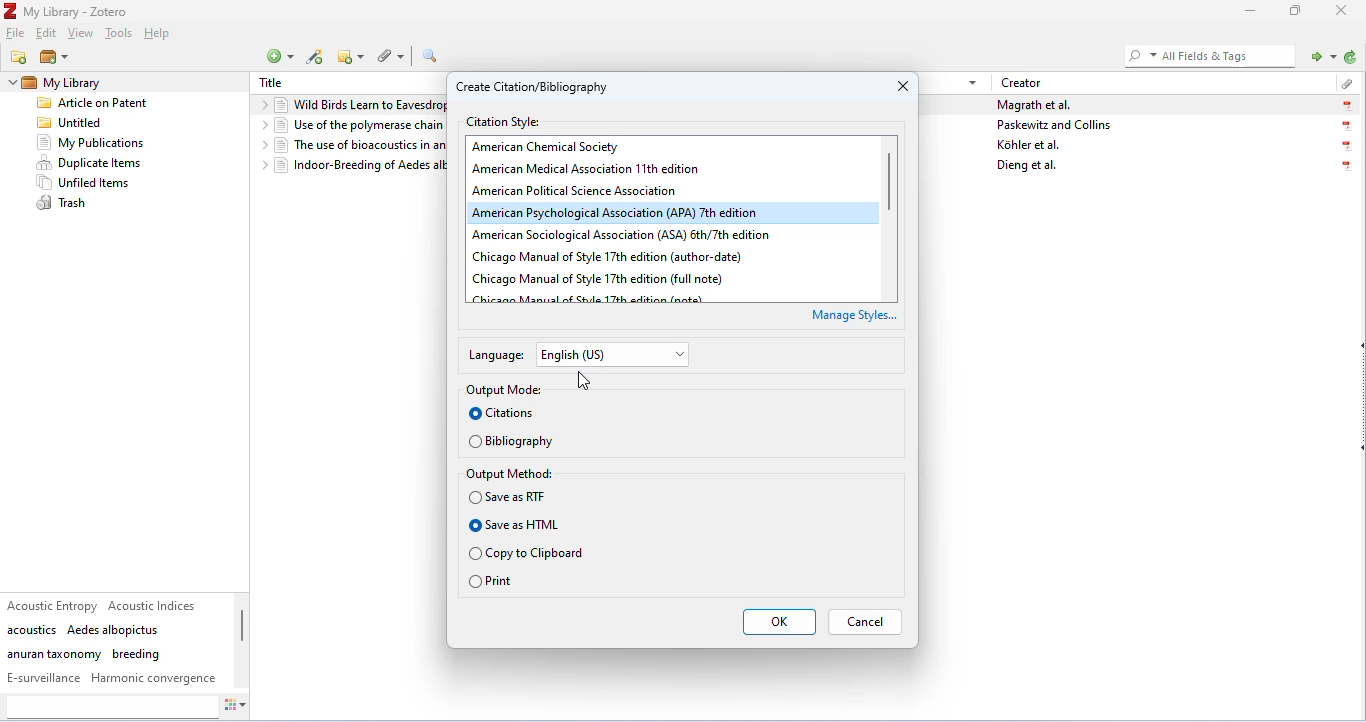 The image size is (1366, 722). I want to click on file, so click(16, 33).